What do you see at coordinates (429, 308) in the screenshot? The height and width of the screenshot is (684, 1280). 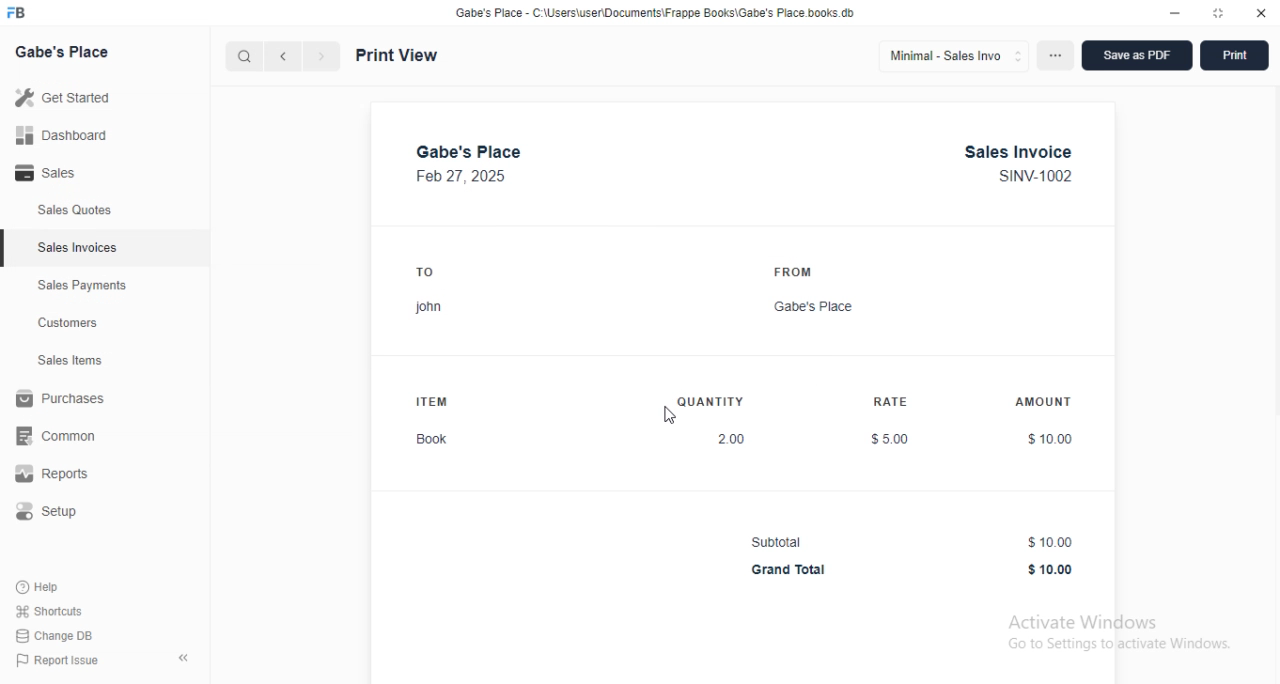 I see `john` at bounding box center [429, 308].